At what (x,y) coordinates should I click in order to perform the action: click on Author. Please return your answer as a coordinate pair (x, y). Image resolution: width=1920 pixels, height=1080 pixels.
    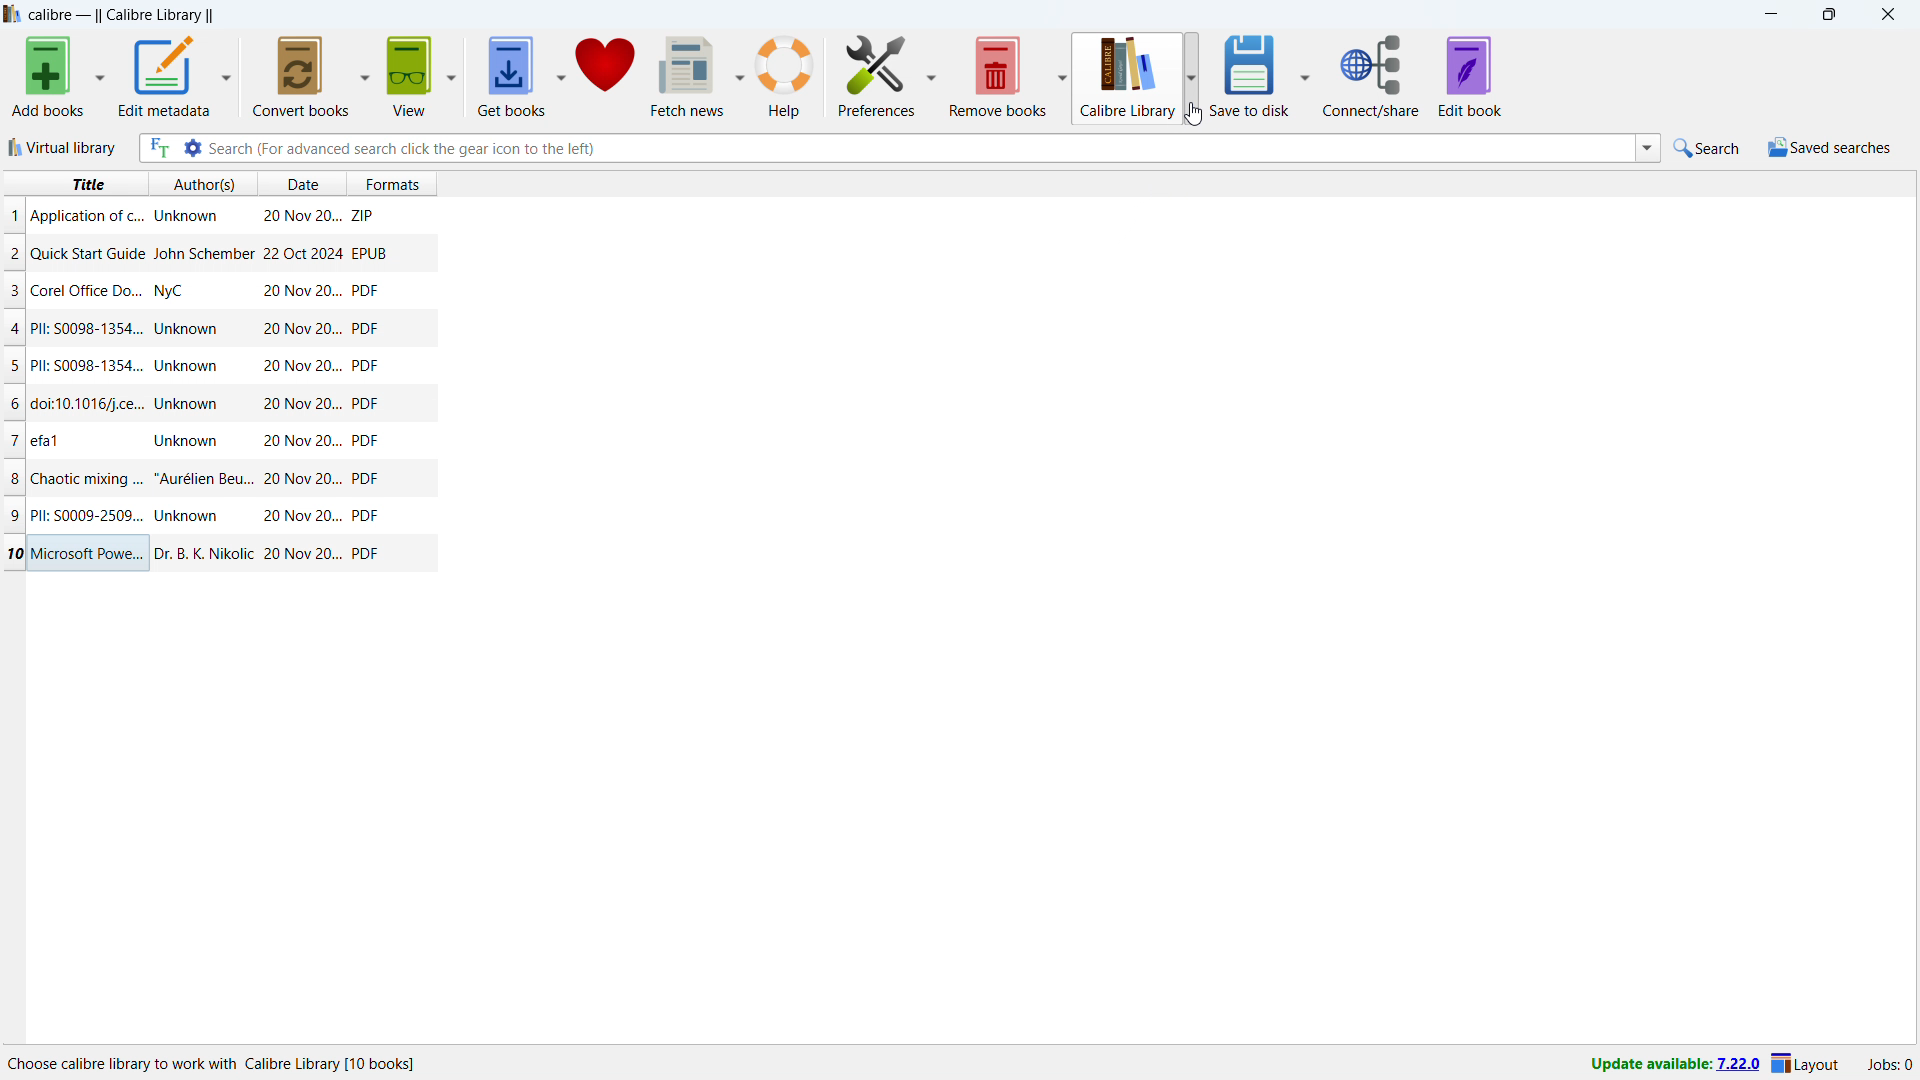
    Looking at the image, I should click on (189, 330).